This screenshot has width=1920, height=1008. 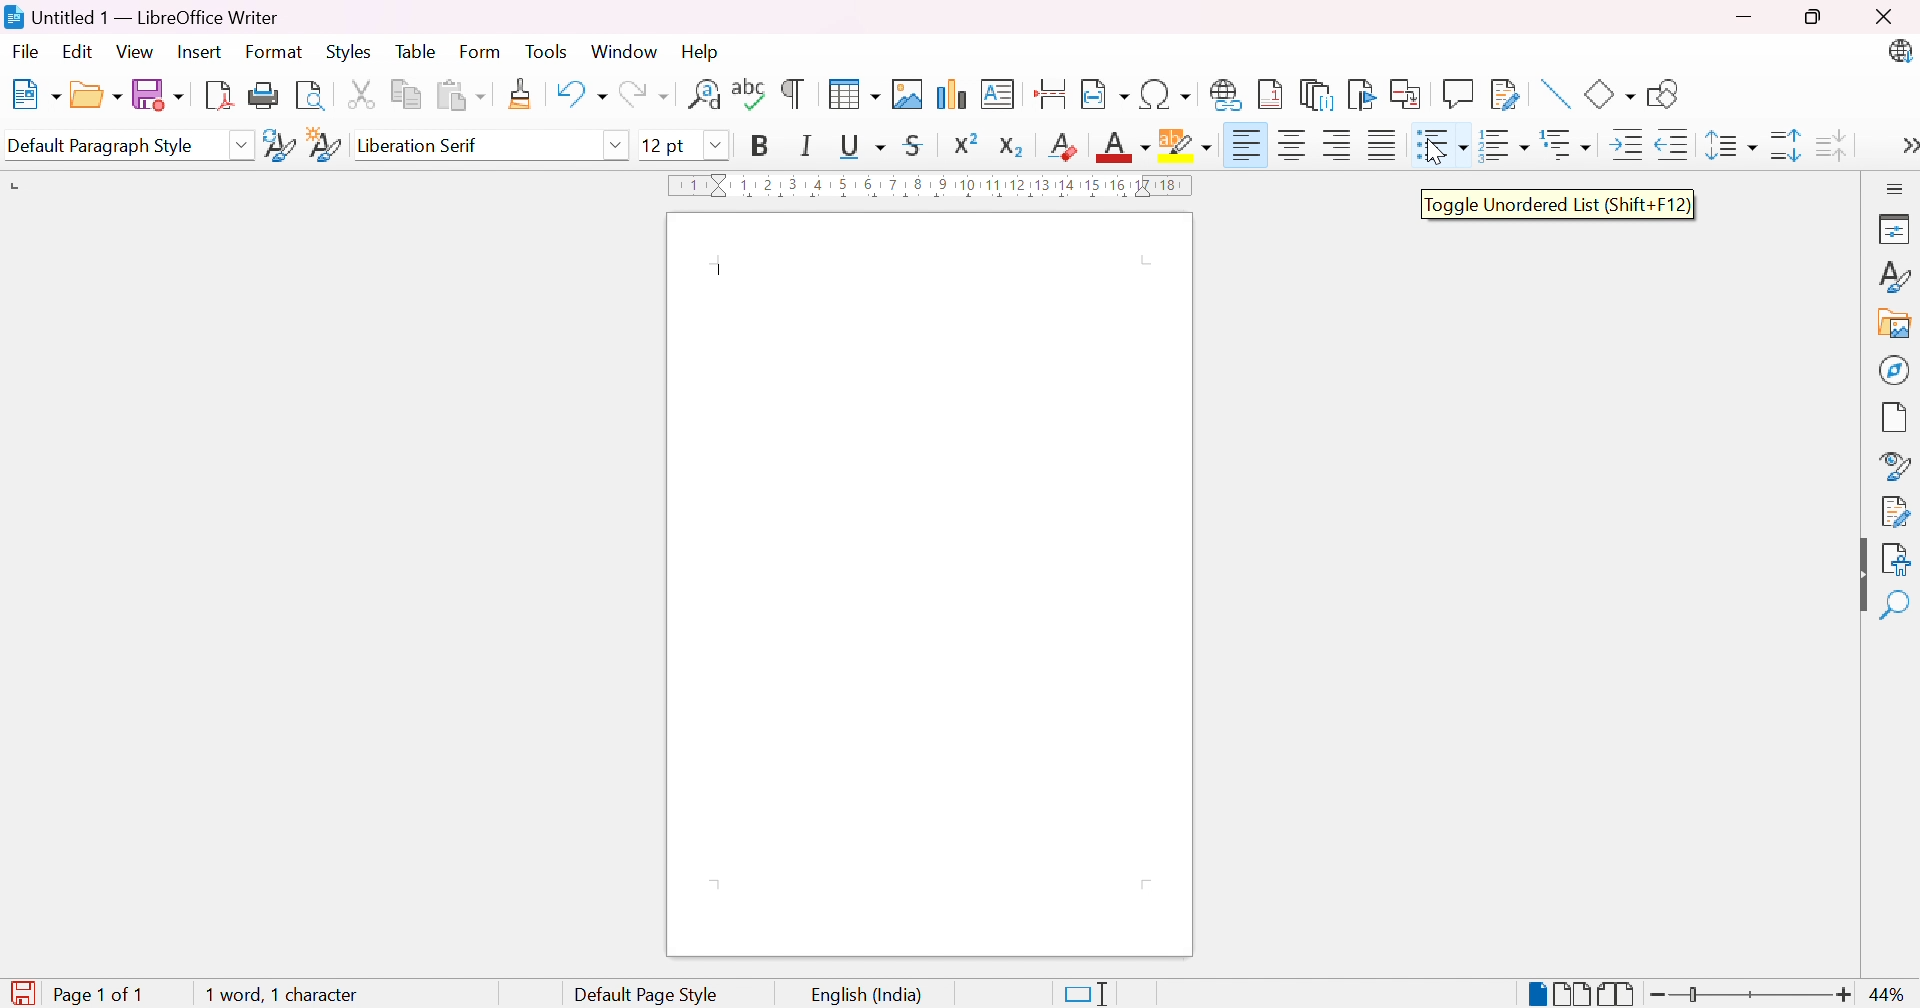 What do you see at coordinates (1692, 993) in the screenshot?
I see `Slider` at bounding box center [1692, 993].